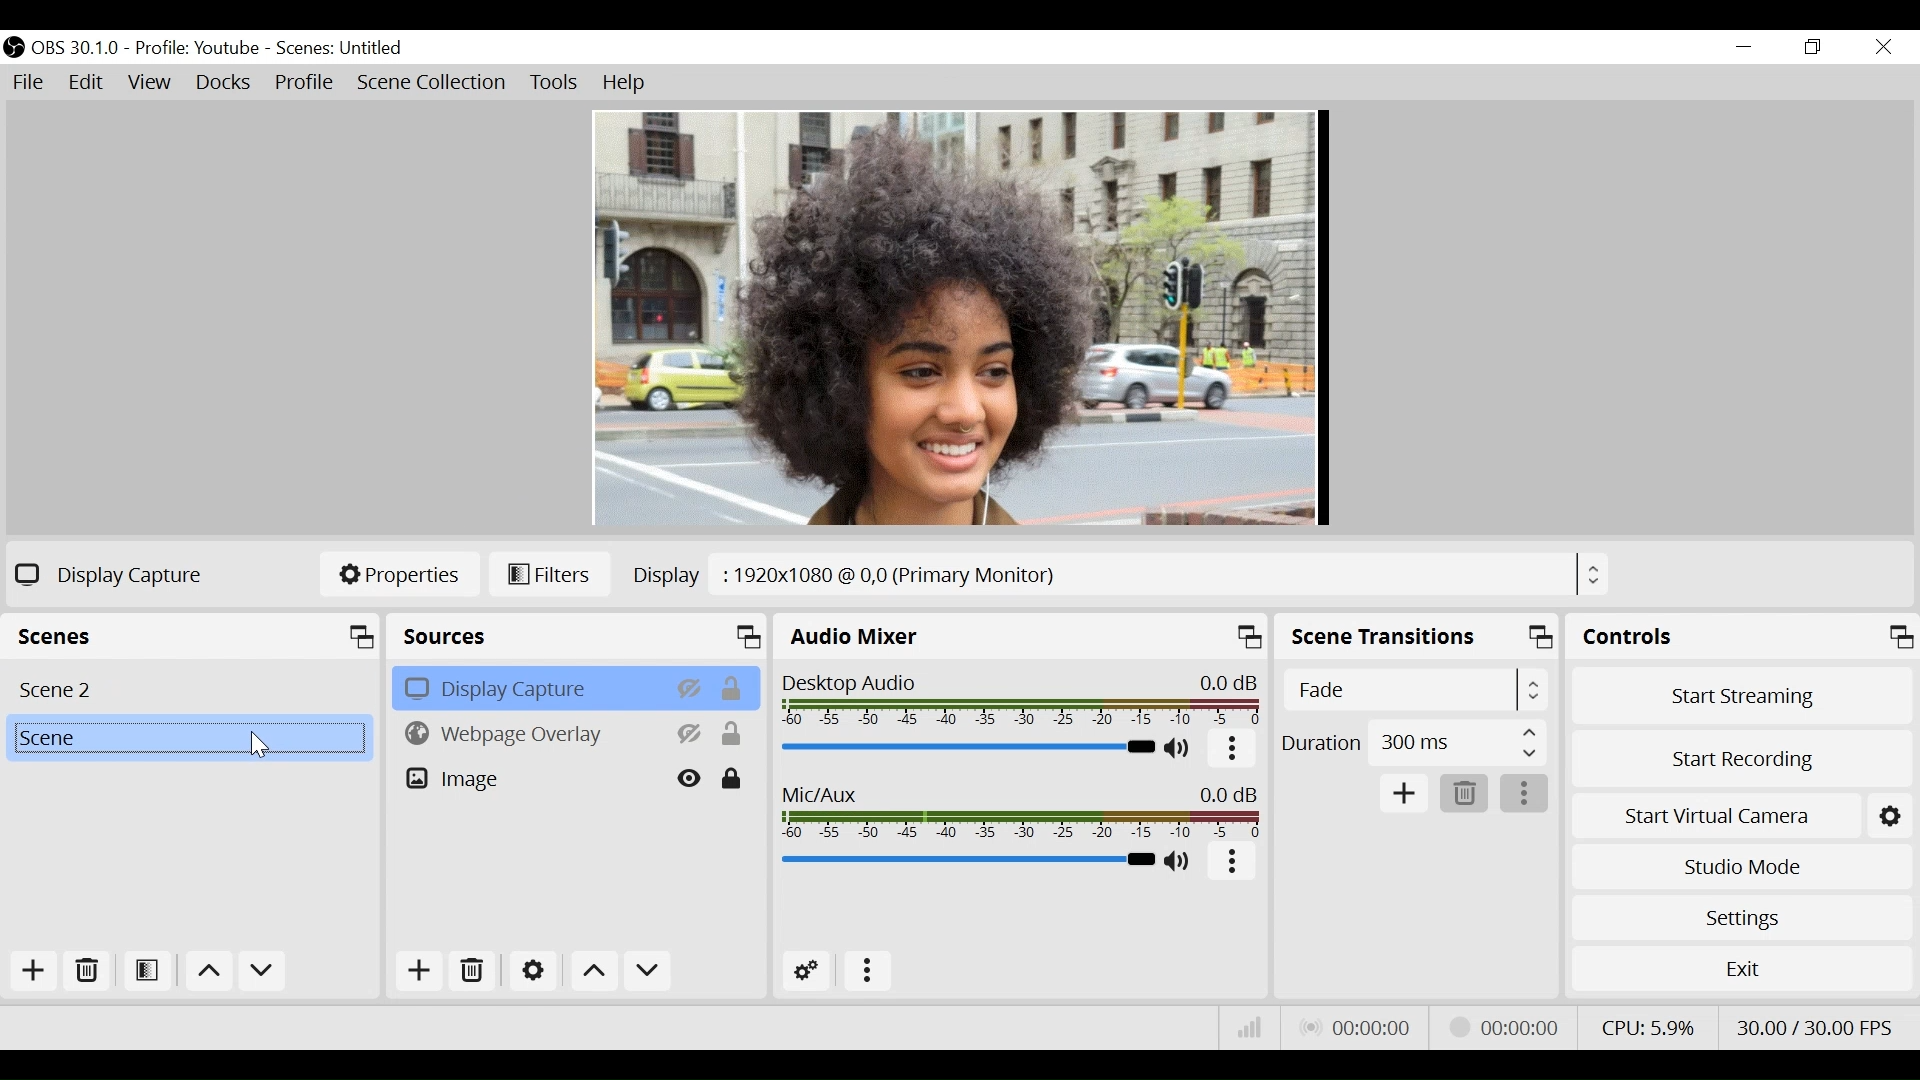 This screenshot has height=1080, width=1920. I want to click on Streaming Status, so click(1510, 1028).